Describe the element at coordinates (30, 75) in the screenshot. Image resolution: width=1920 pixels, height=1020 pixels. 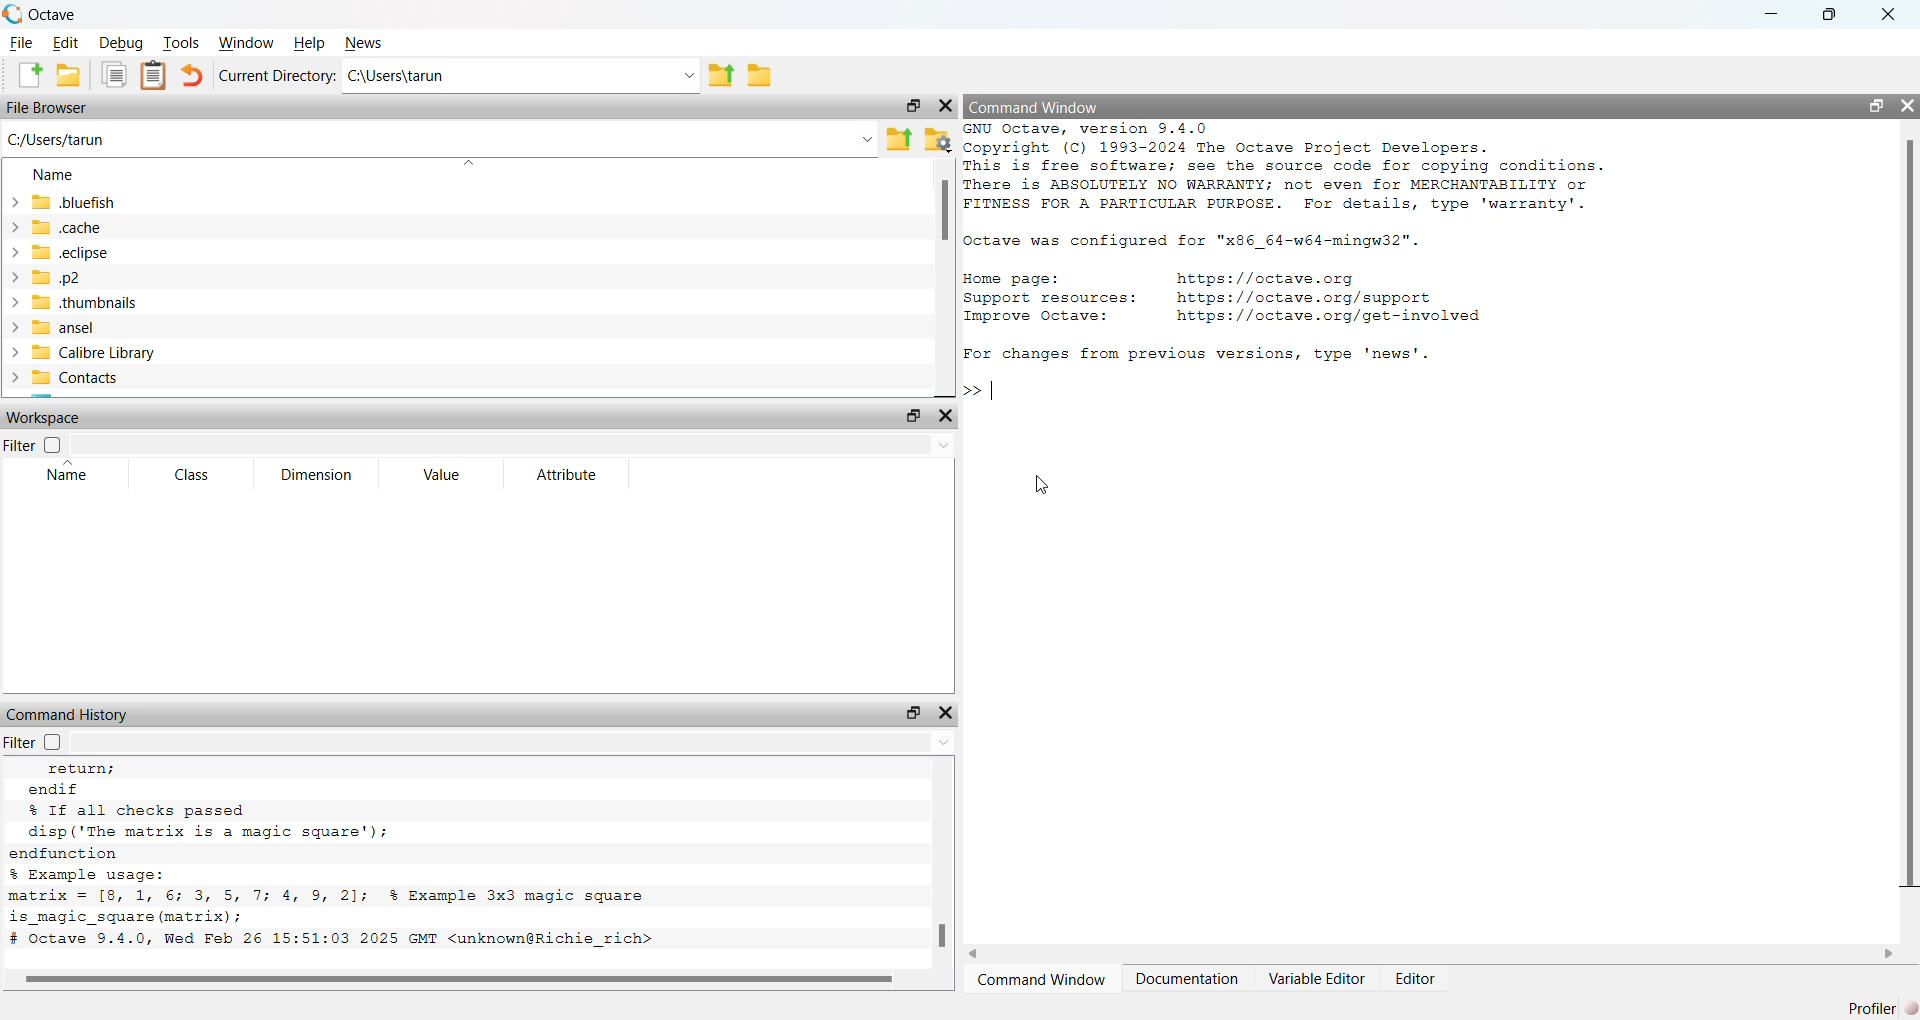
I see `New file` at that location.